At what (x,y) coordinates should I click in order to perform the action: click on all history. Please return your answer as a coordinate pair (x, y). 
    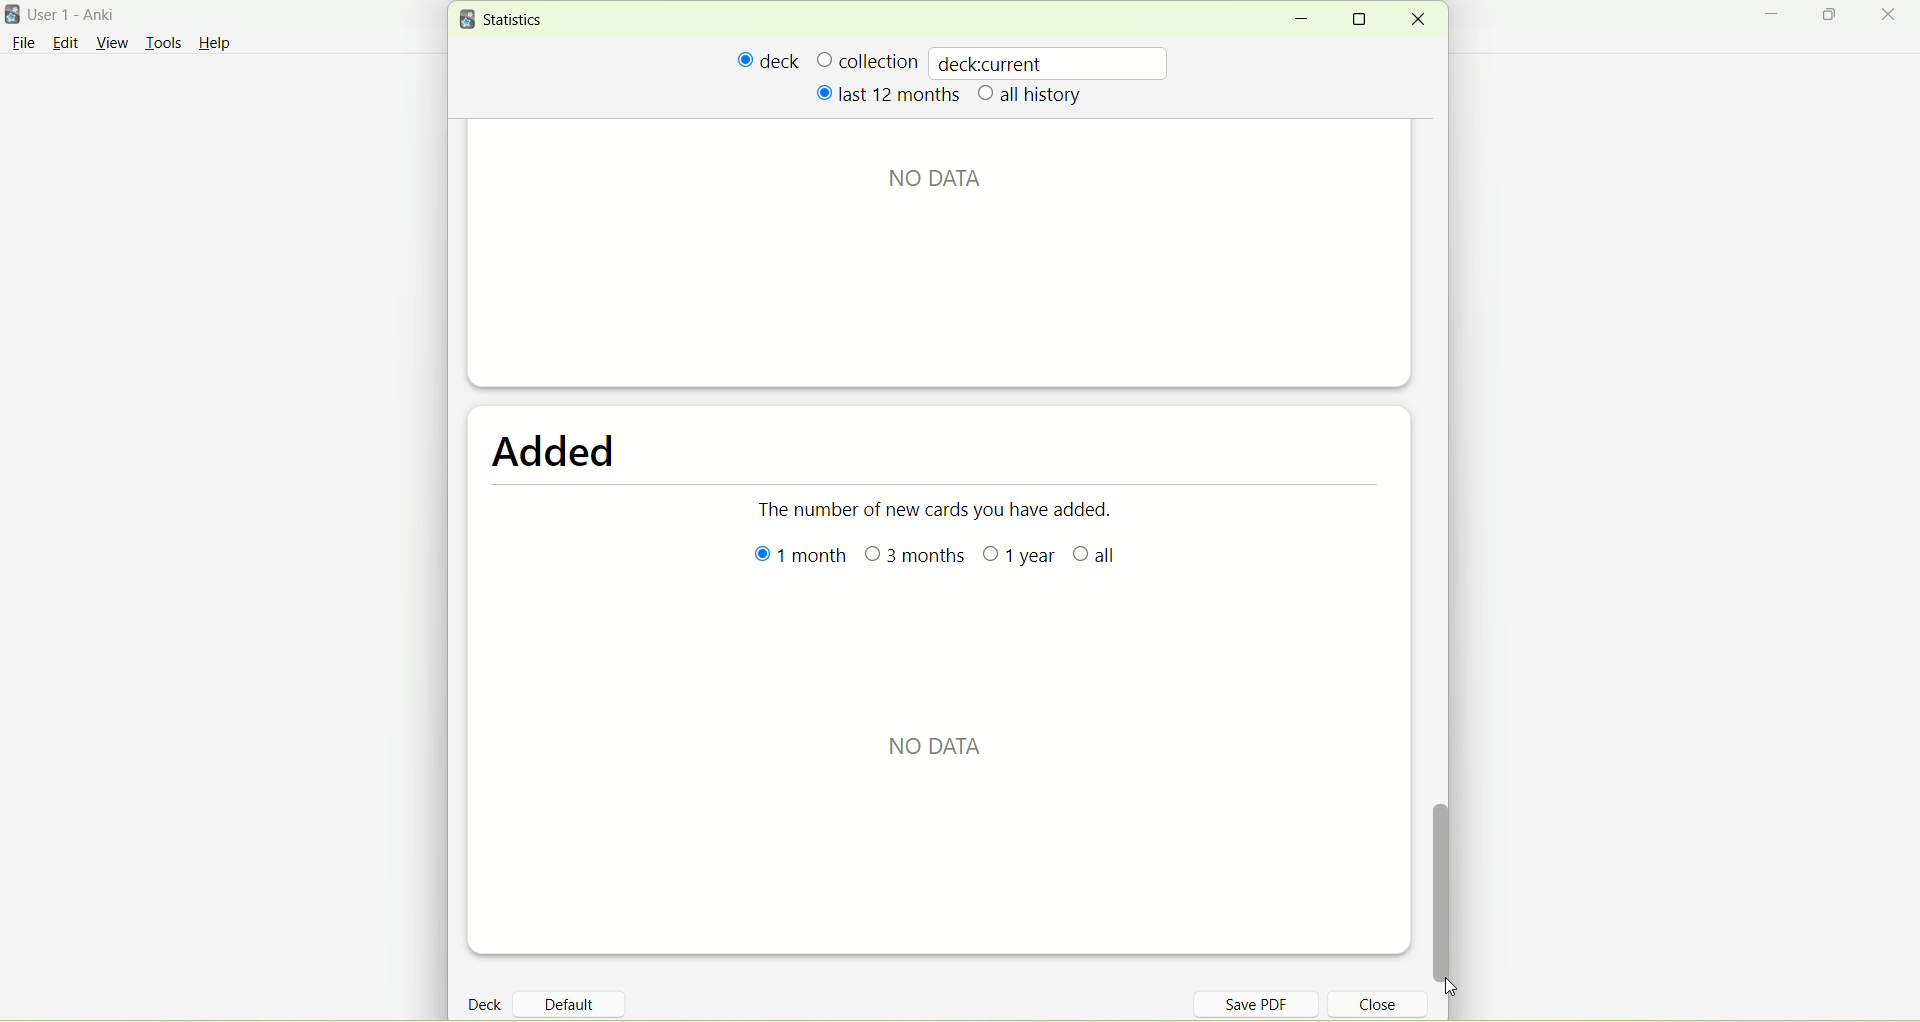
    Looking at the image, I should click on (1031, 96).